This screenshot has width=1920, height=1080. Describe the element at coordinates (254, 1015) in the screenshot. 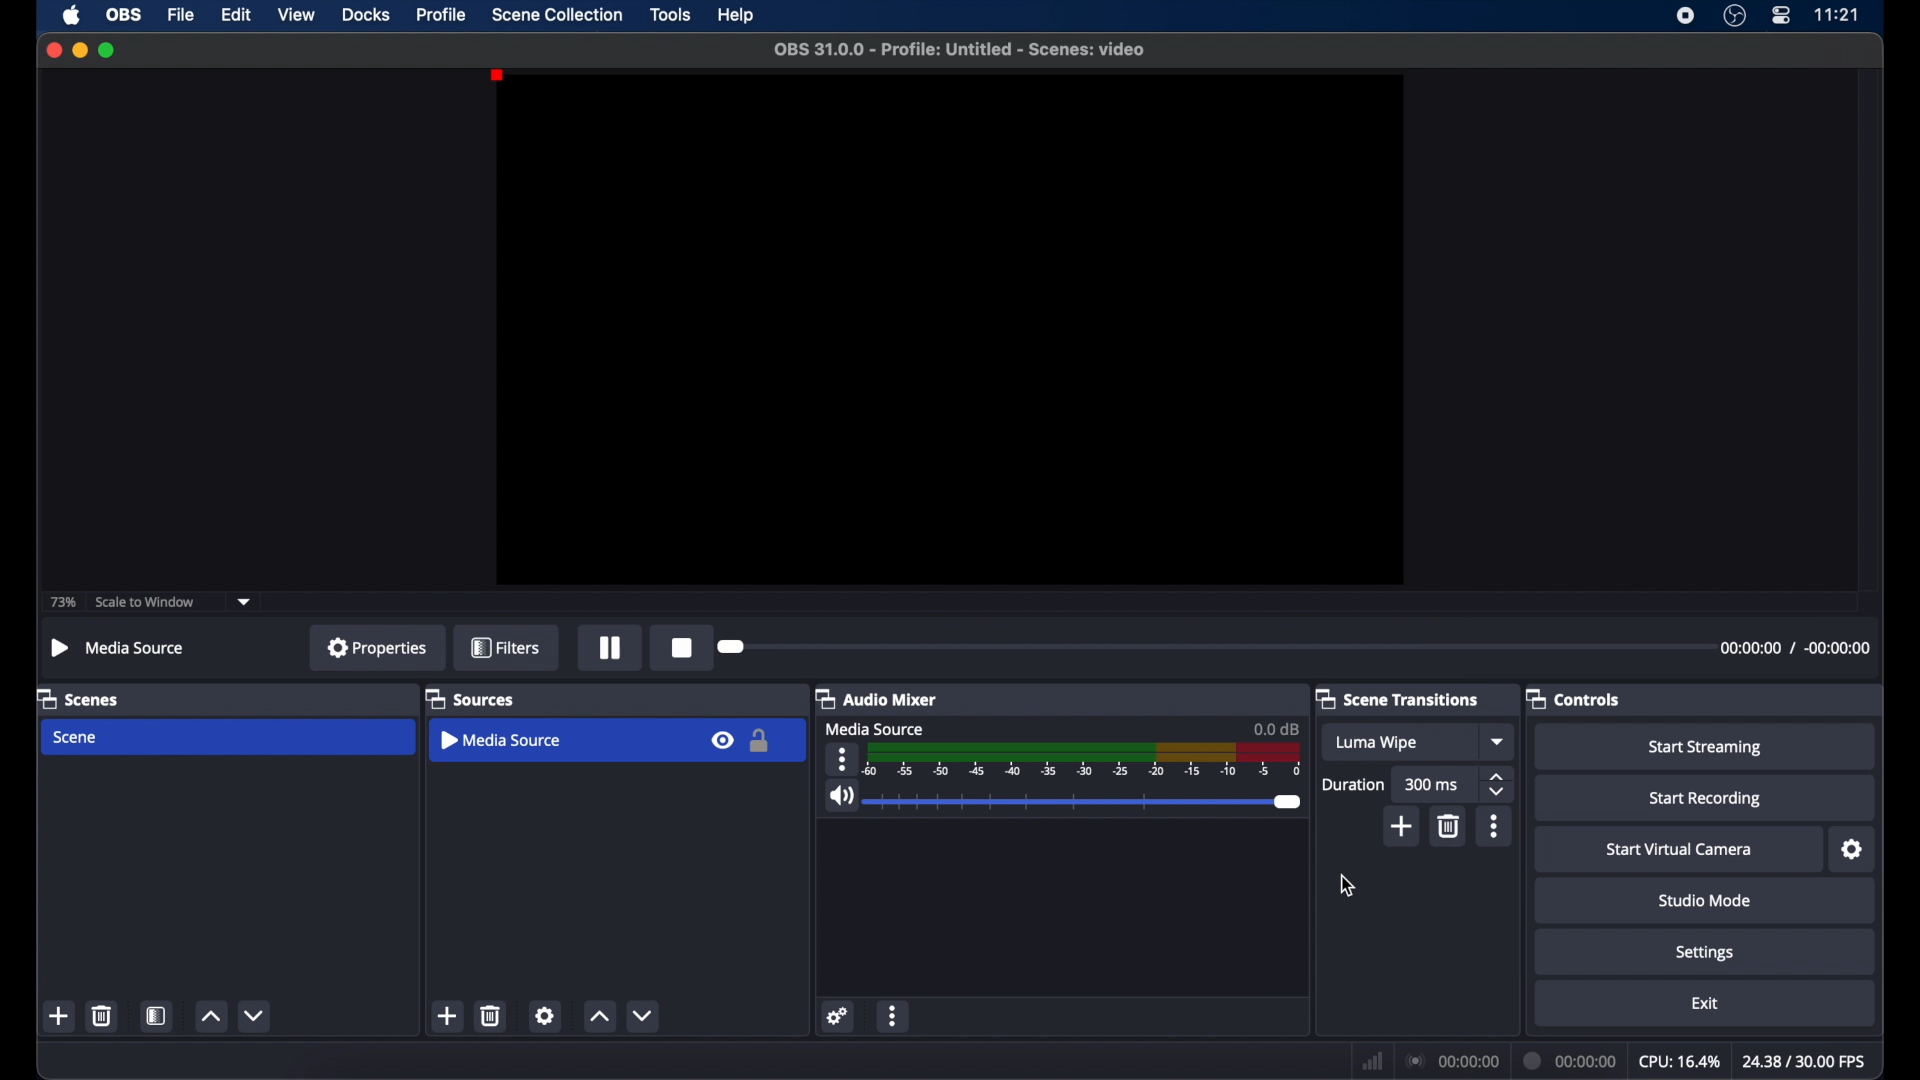

I see `decrement` at that location.